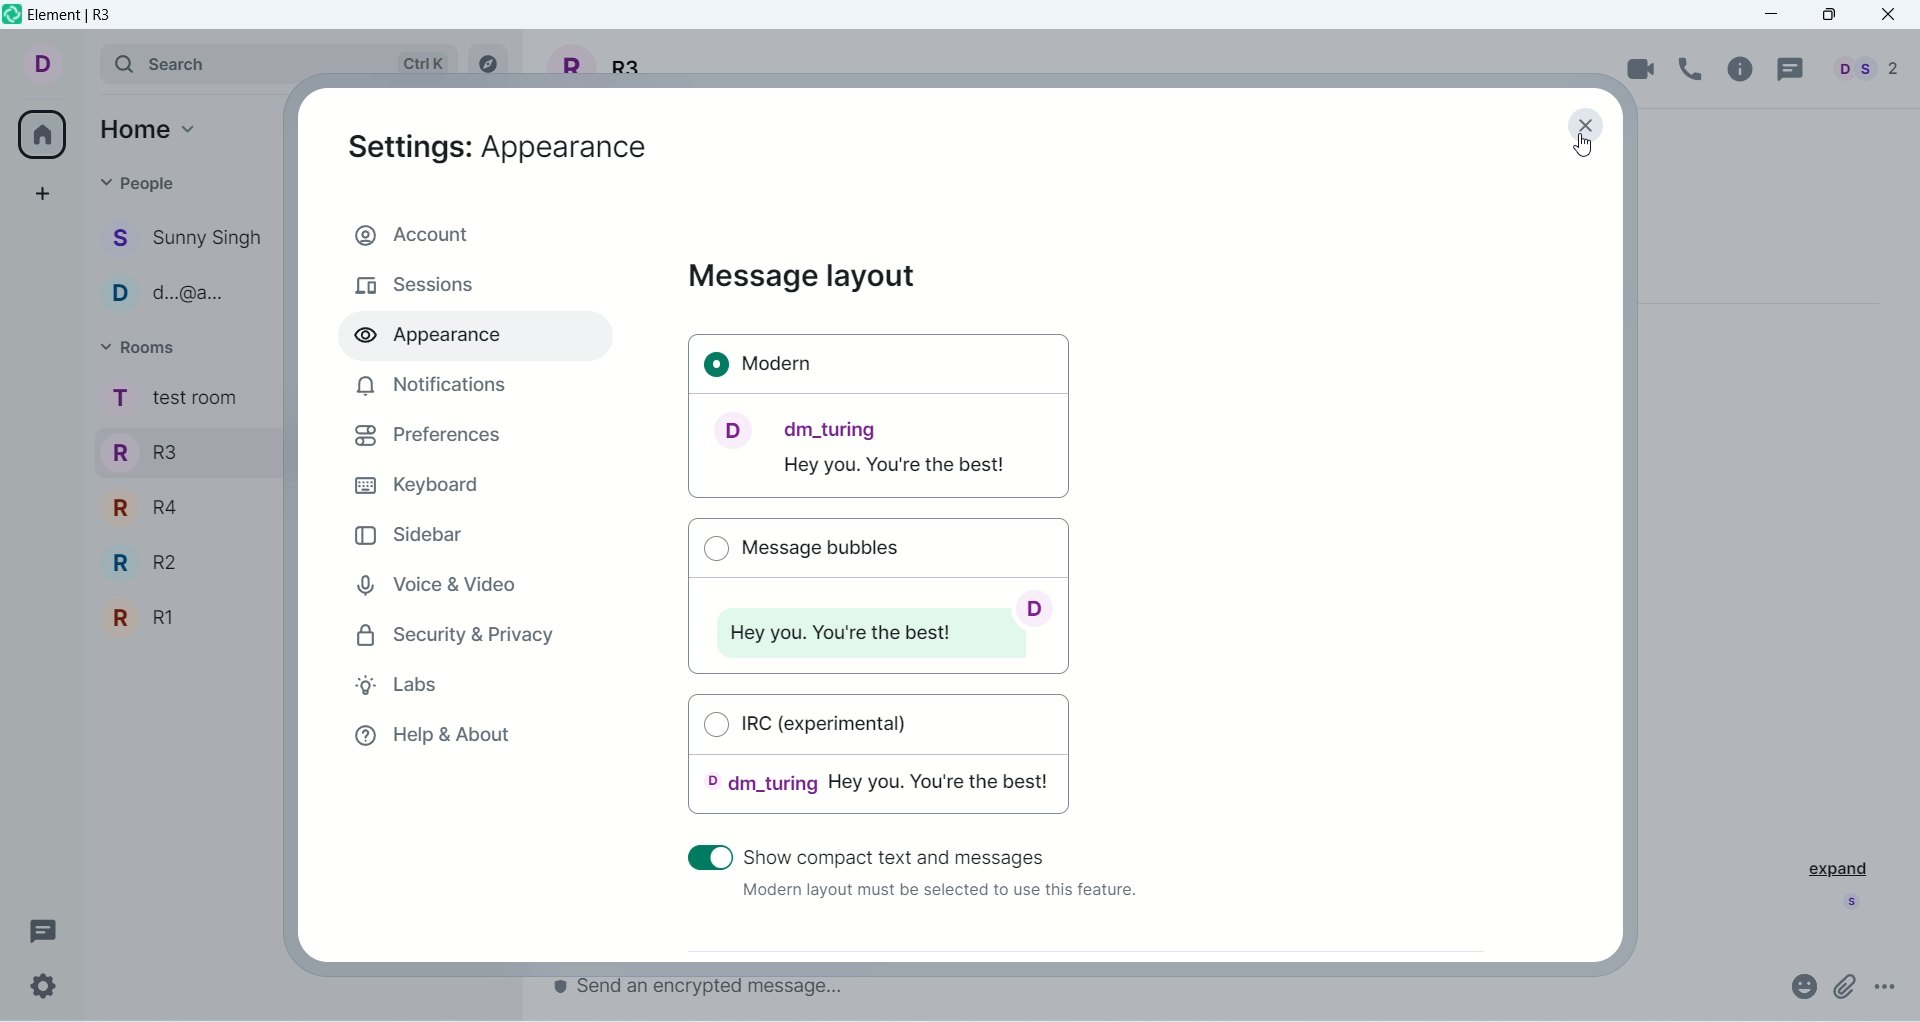 This screenshot has width=1920, height=1022. What do you see at coordinates (1779, 15) in the screenshot?
I see `minimize` at bounding box center [1779, 15].